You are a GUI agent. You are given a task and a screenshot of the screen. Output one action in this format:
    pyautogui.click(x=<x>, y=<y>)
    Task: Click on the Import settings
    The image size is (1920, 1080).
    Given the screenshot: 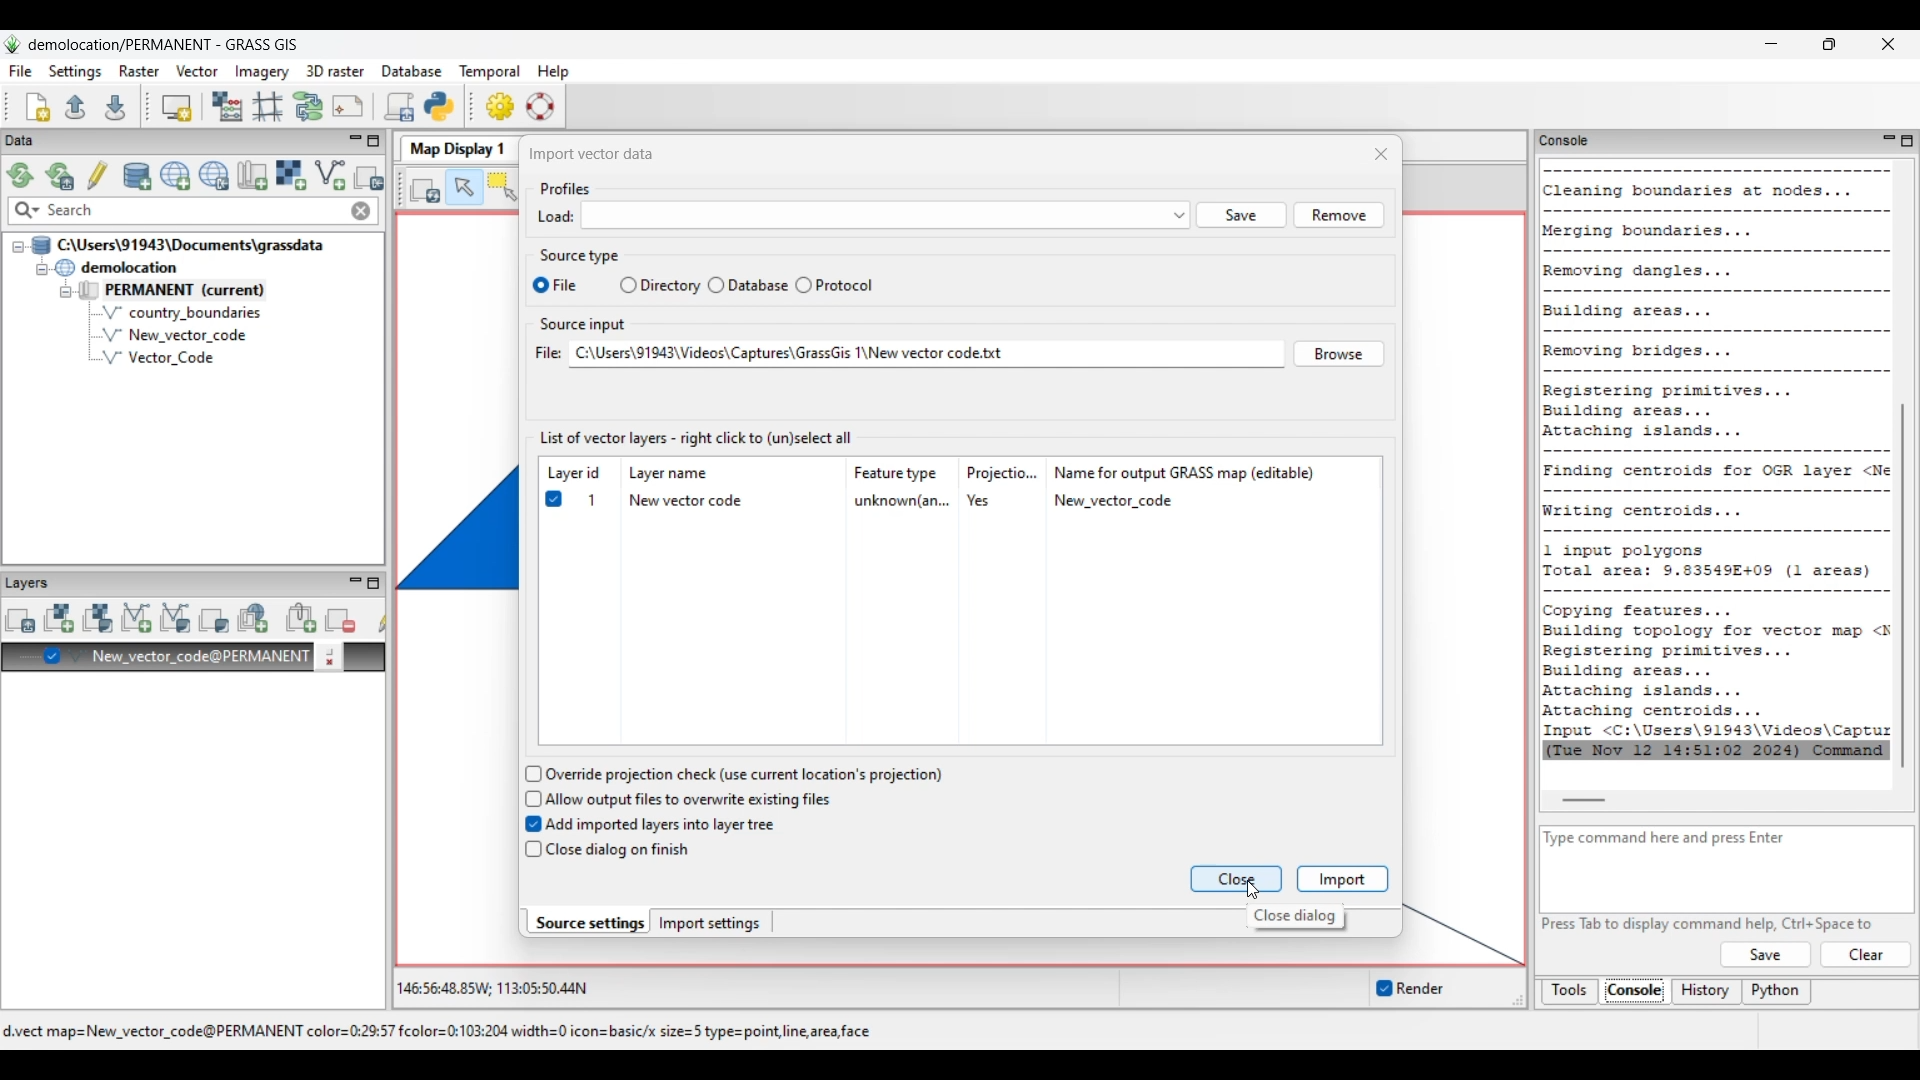 What is the action you would take?
    pyautogui.click(x=710, y=923)
    